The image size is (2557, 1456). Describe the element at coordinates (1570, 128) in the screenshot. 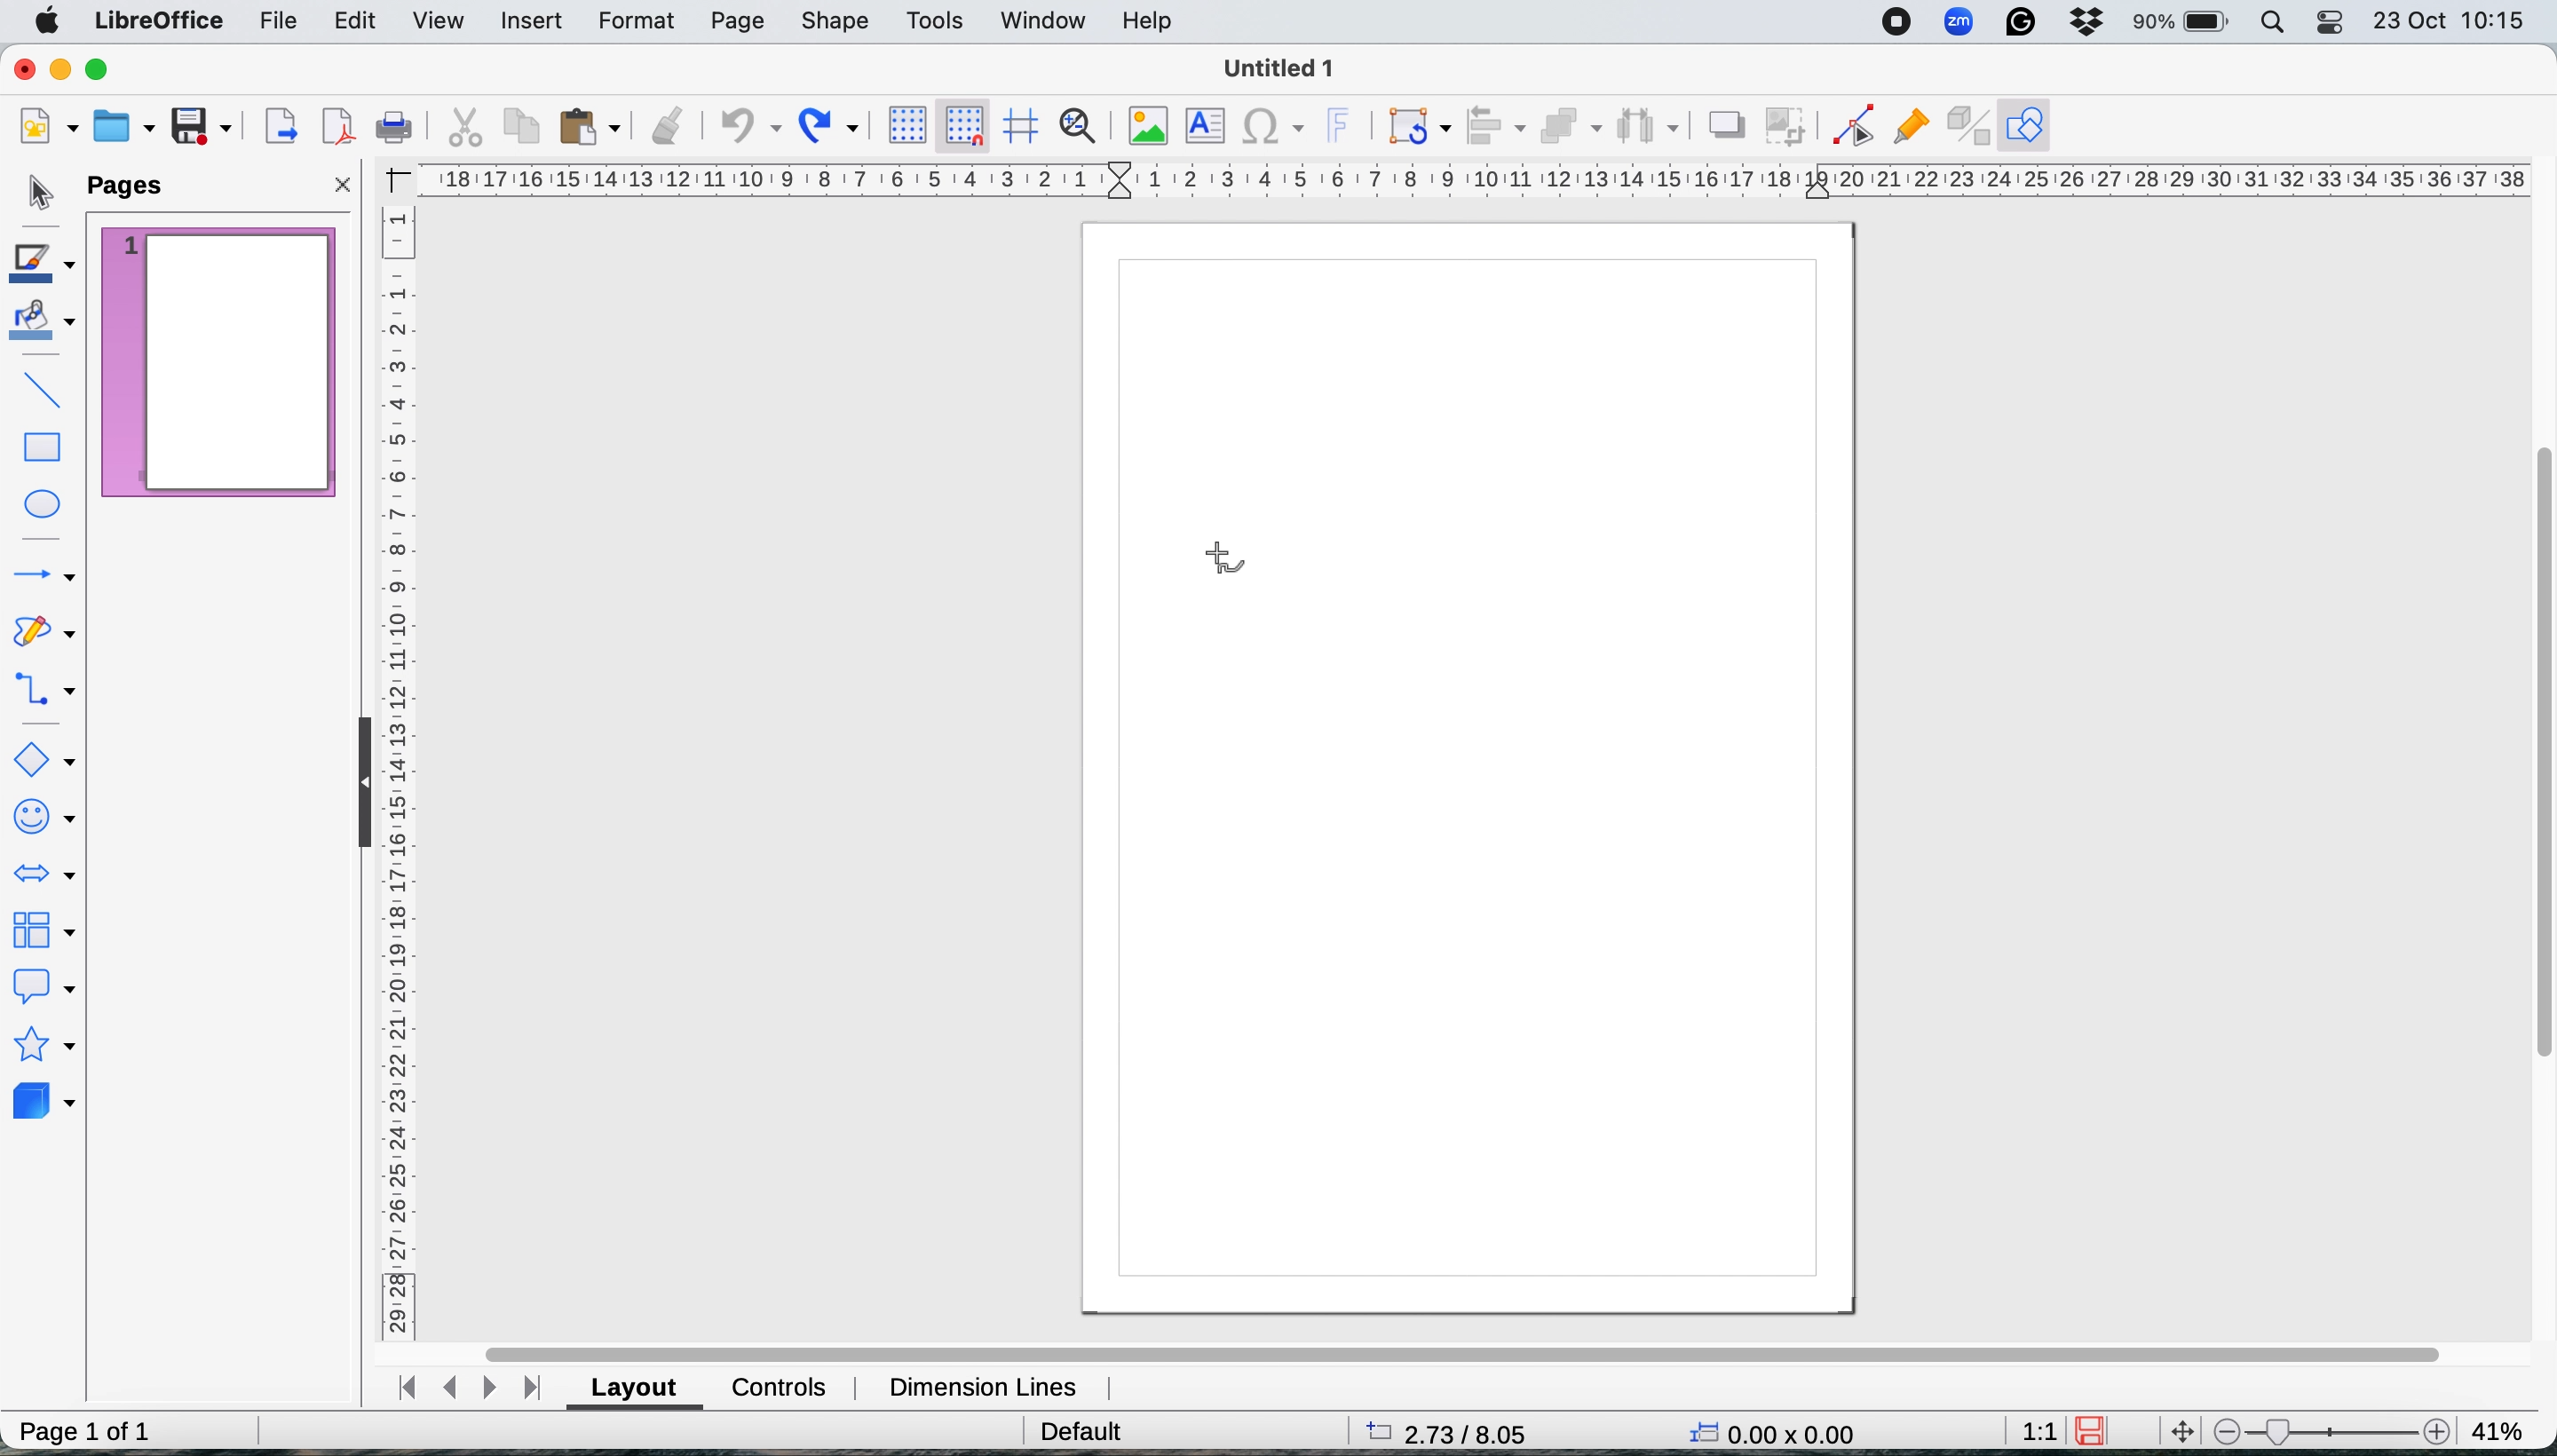

I see `arrange` at that location.